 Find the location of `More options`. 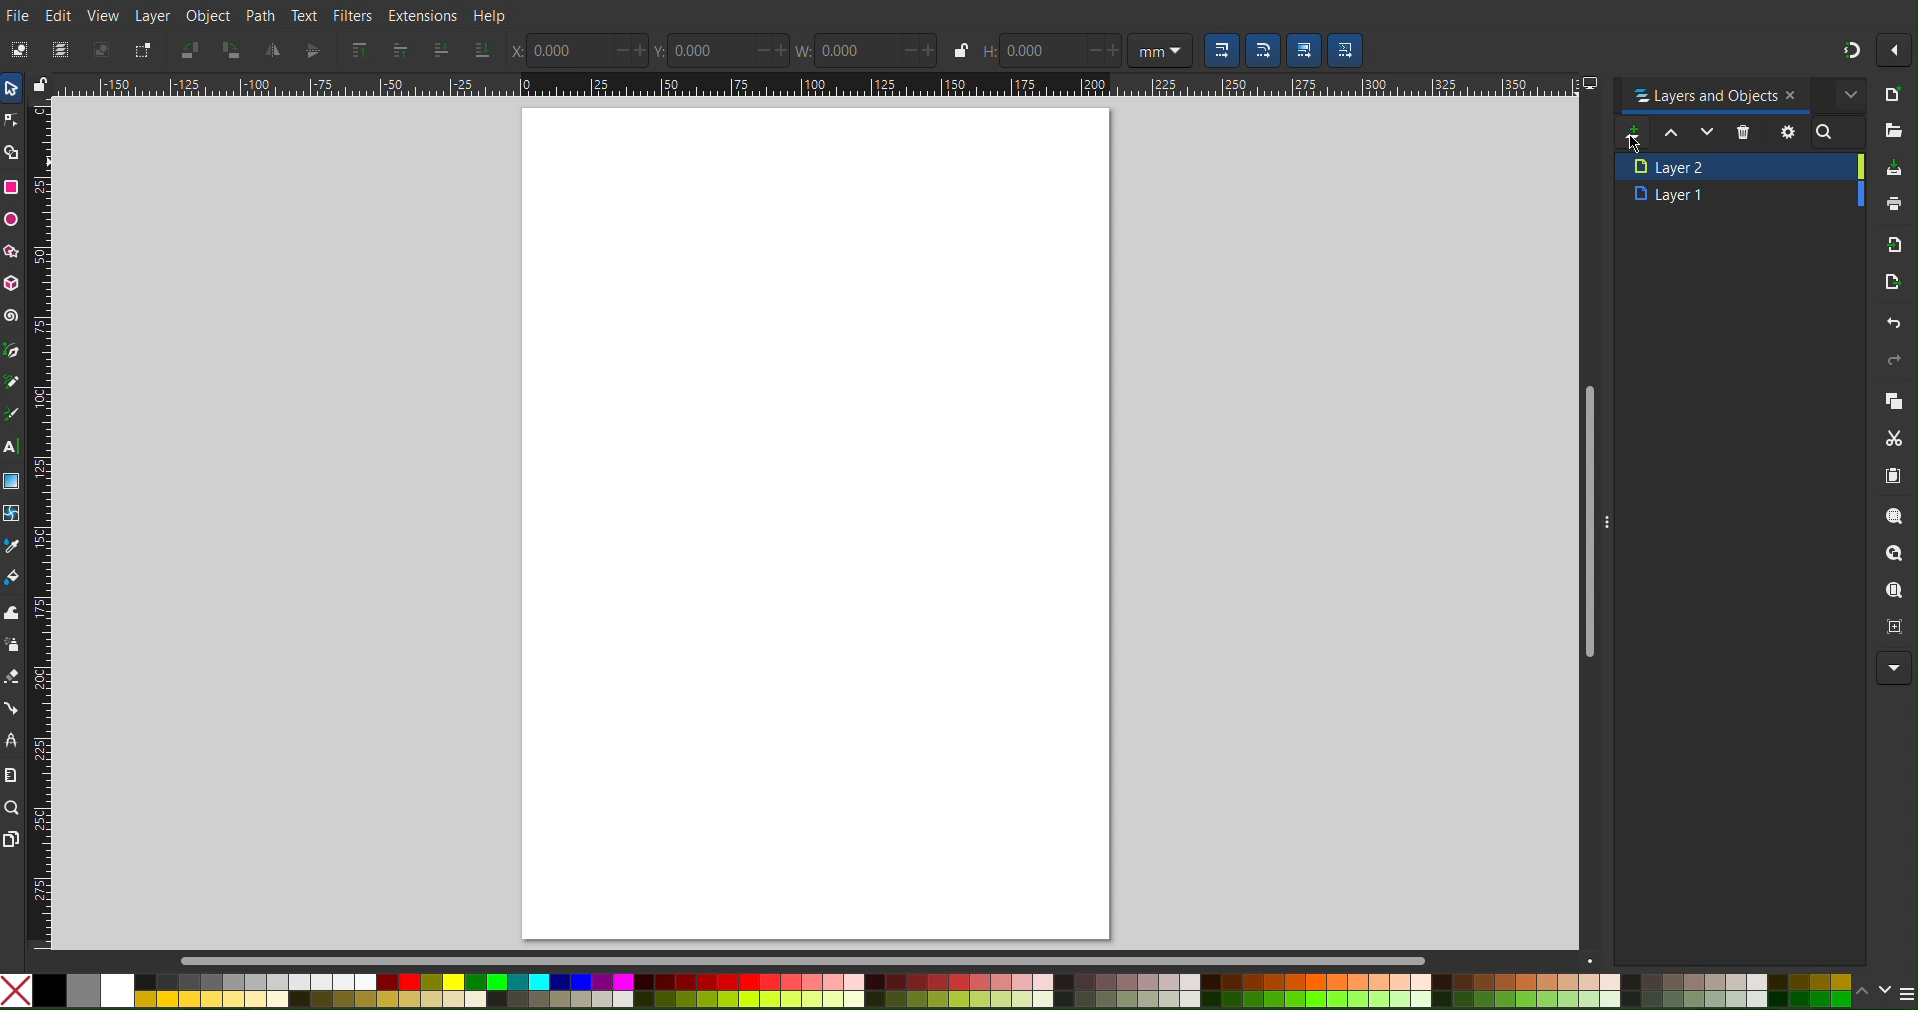

More options is located at coordinates (1894, 48).